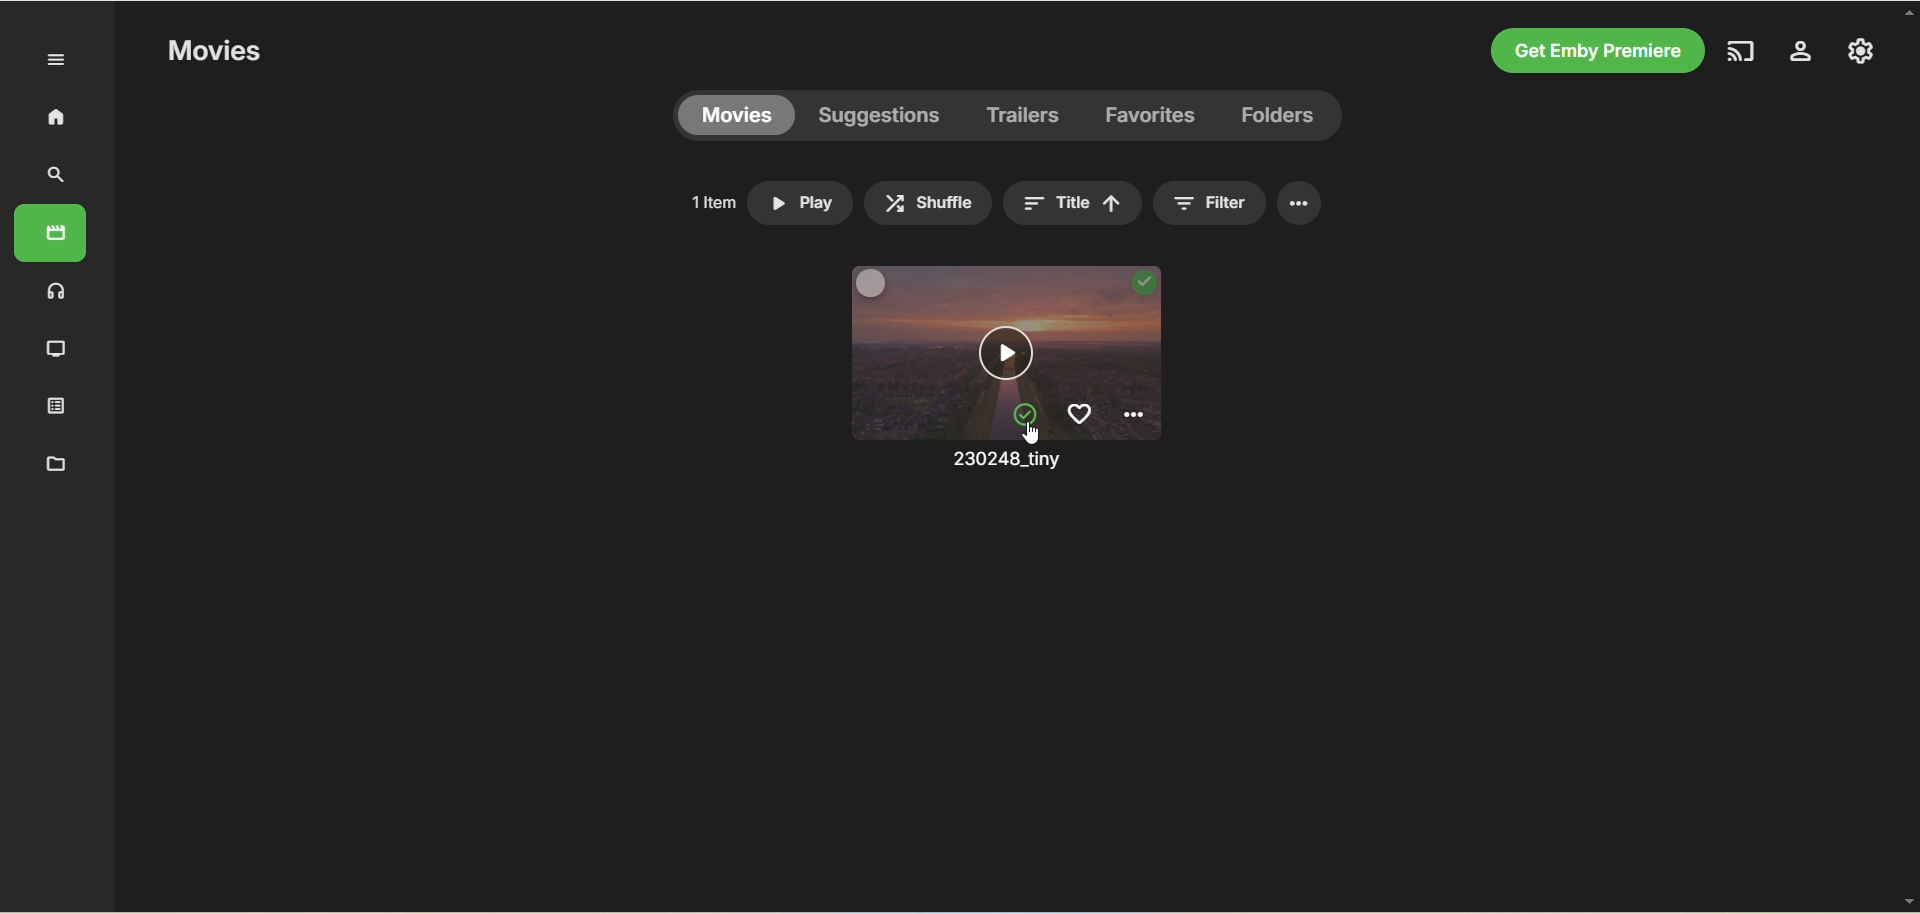  I want to click on 1 item, so click(709, 198).